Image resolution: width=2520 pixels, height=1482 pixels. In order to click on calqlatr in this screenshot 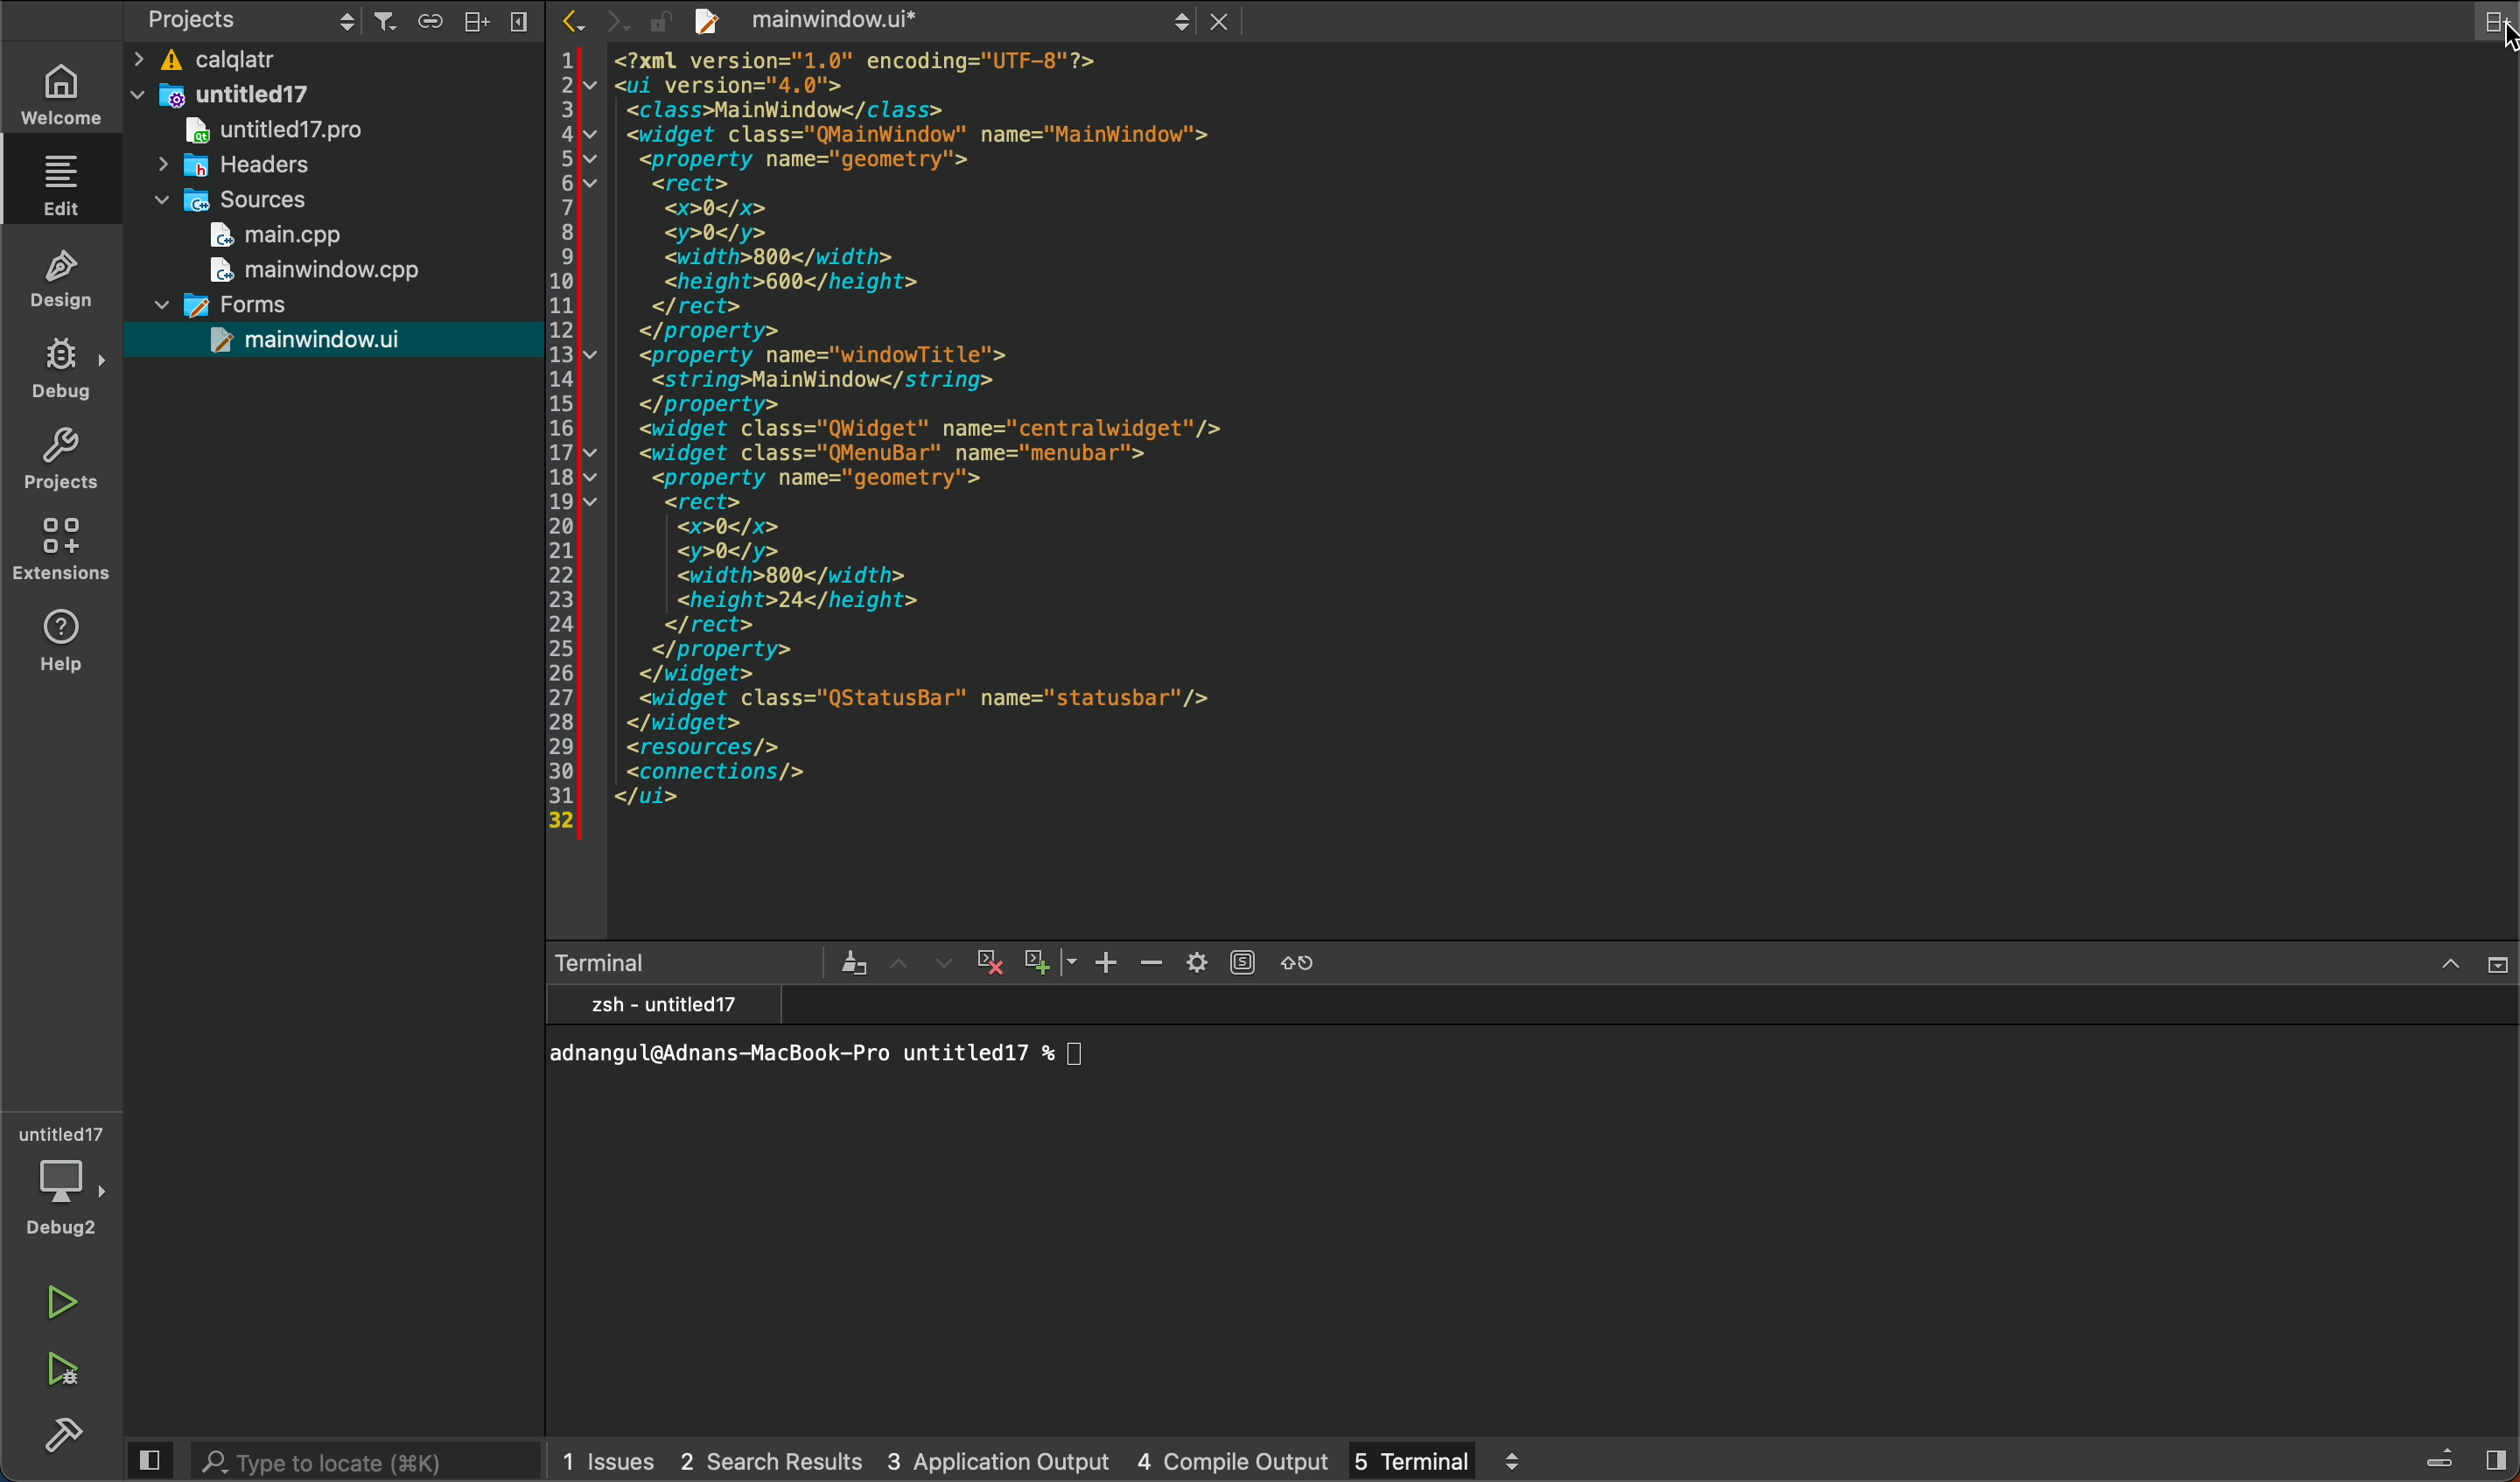, I will do `click(284, 62)`.